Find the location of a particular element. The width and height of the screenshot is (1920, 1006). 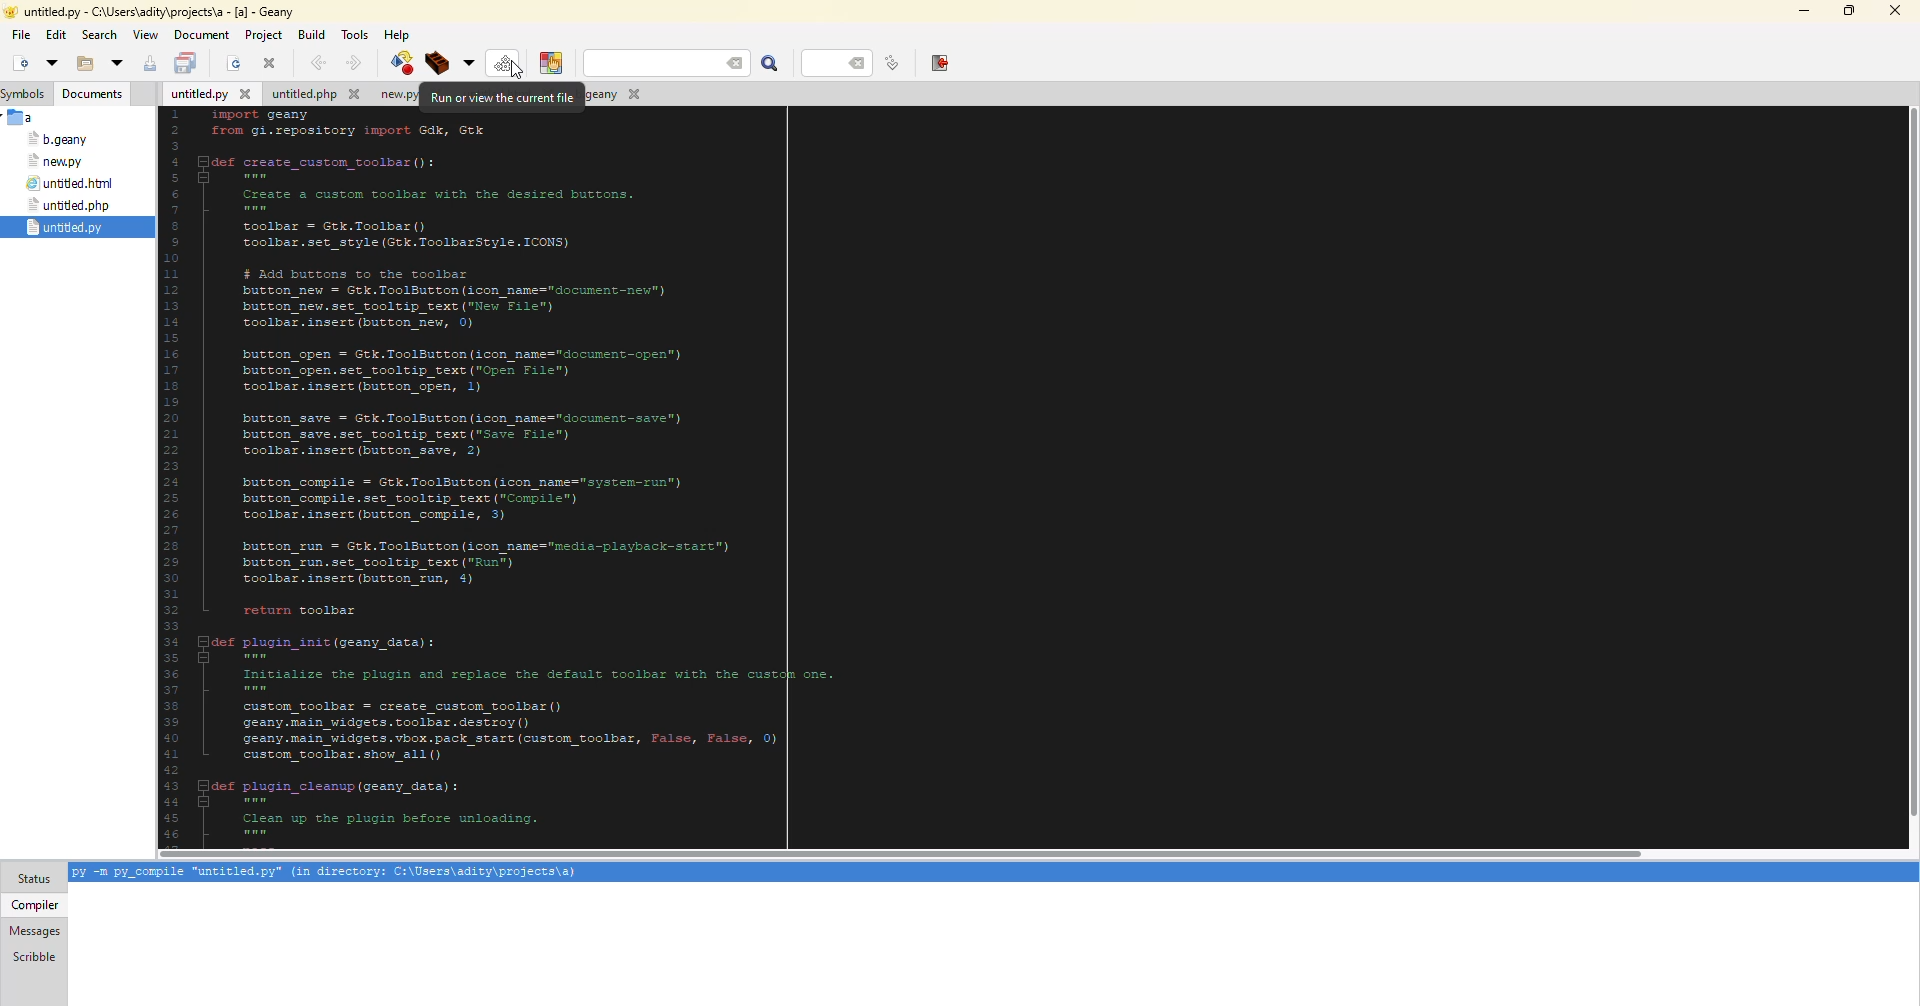

tools is located at coordinates (356, 35).